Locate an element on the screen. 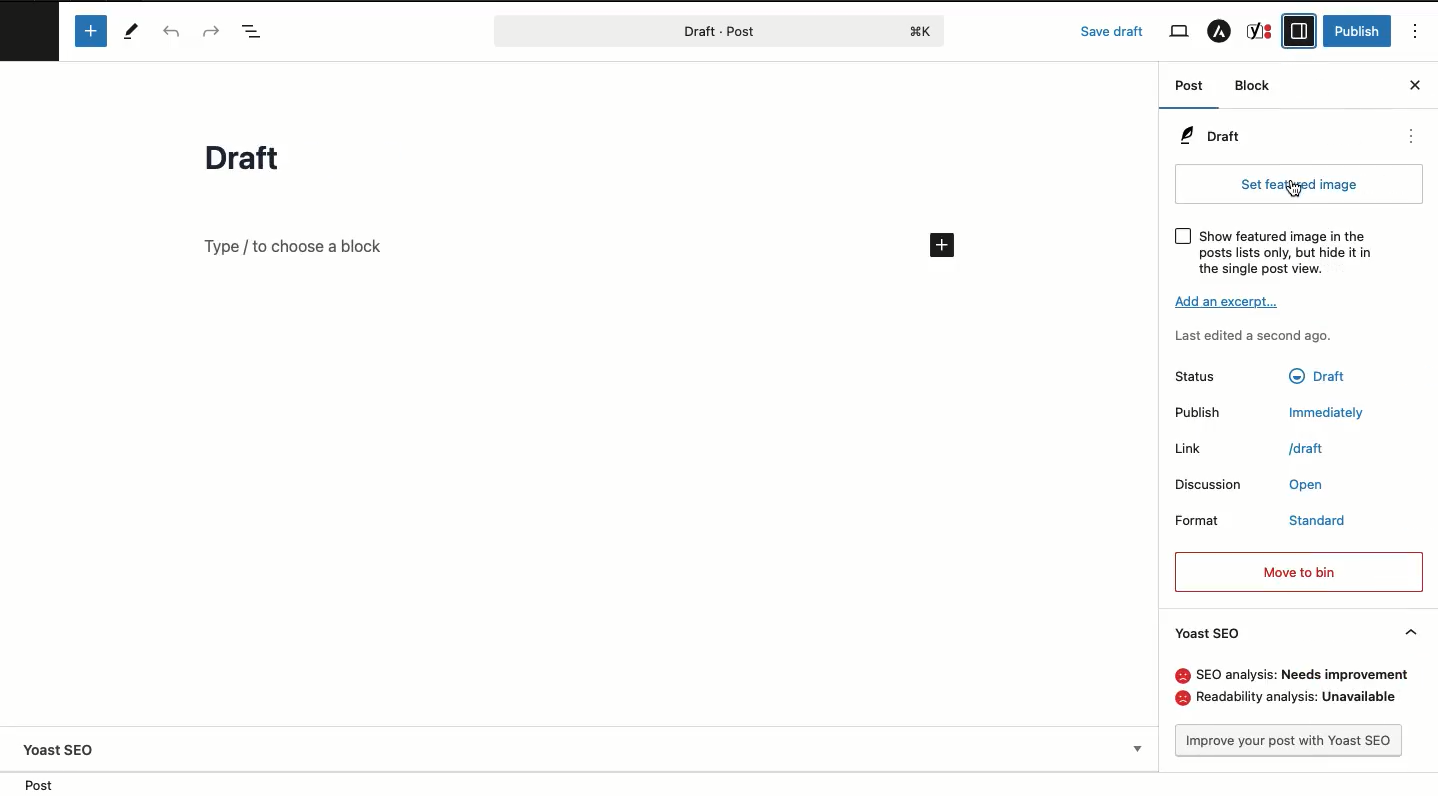  text is located at coordinates (1306, 486).